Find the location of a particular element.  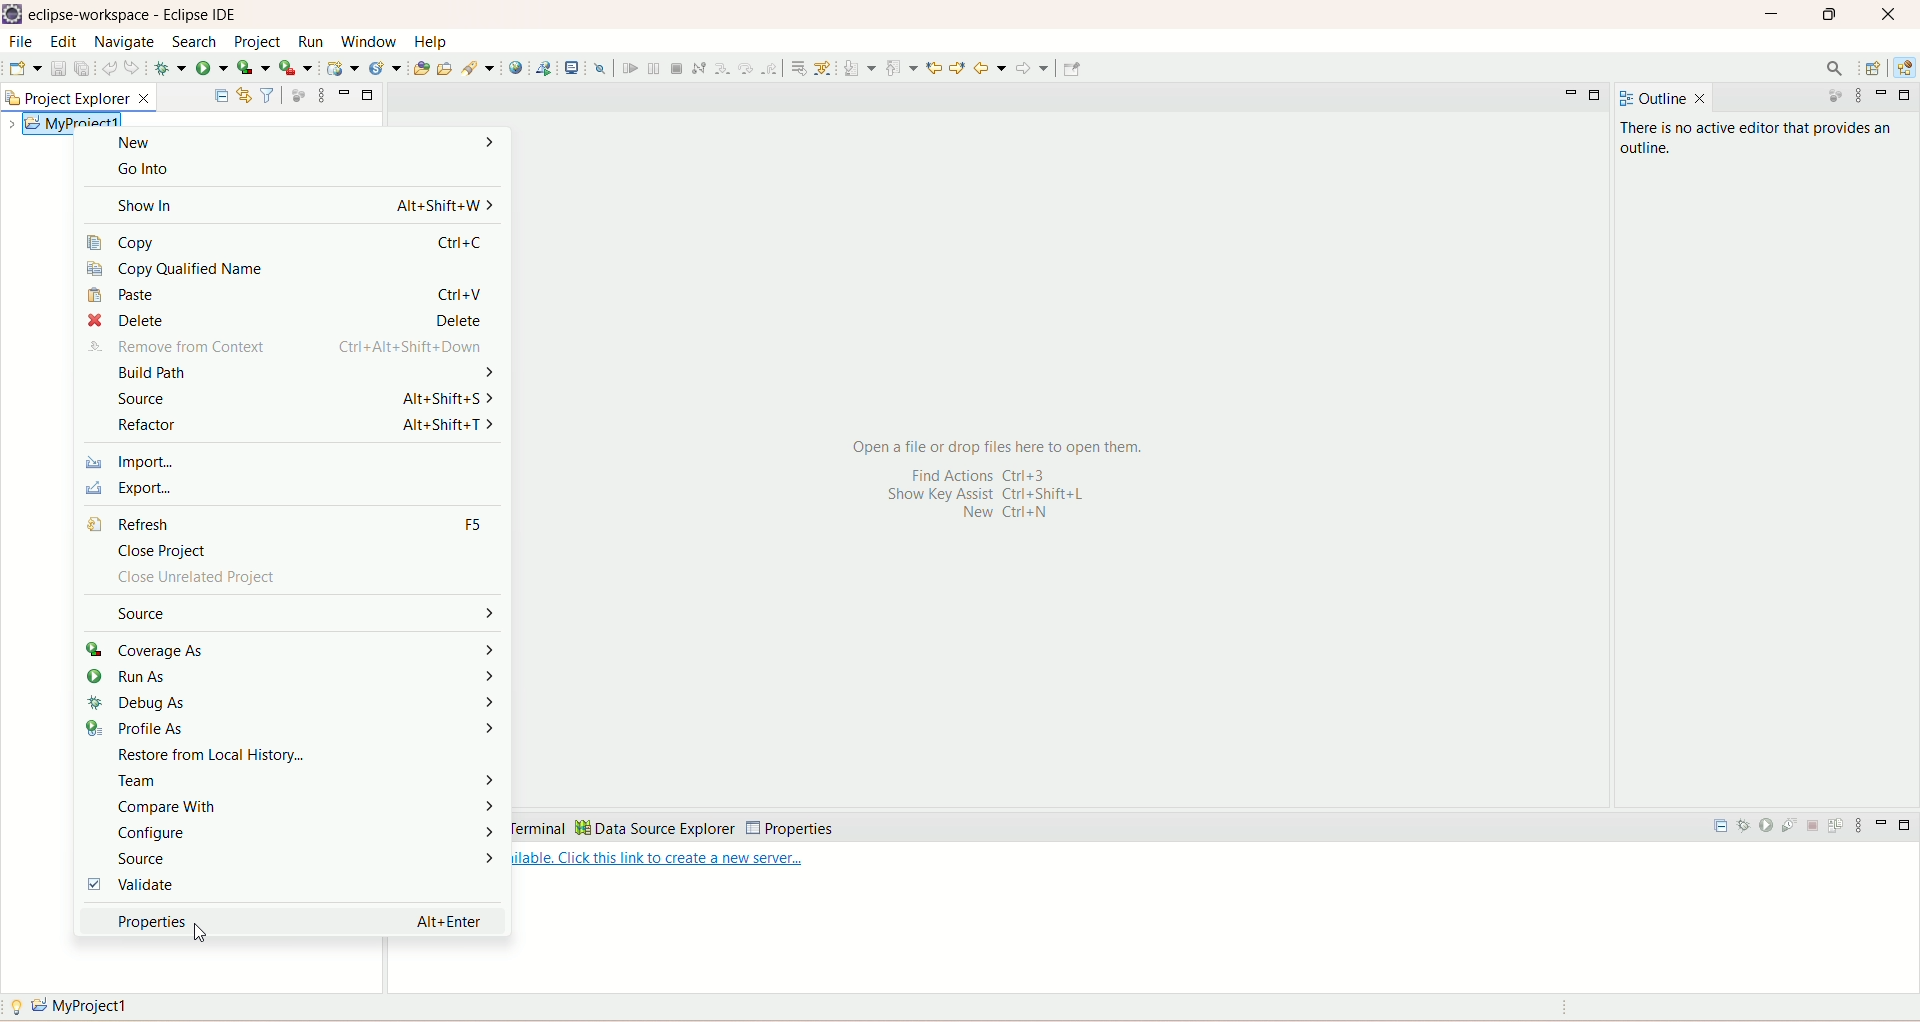

profile as is located at coordinates (289, 730).